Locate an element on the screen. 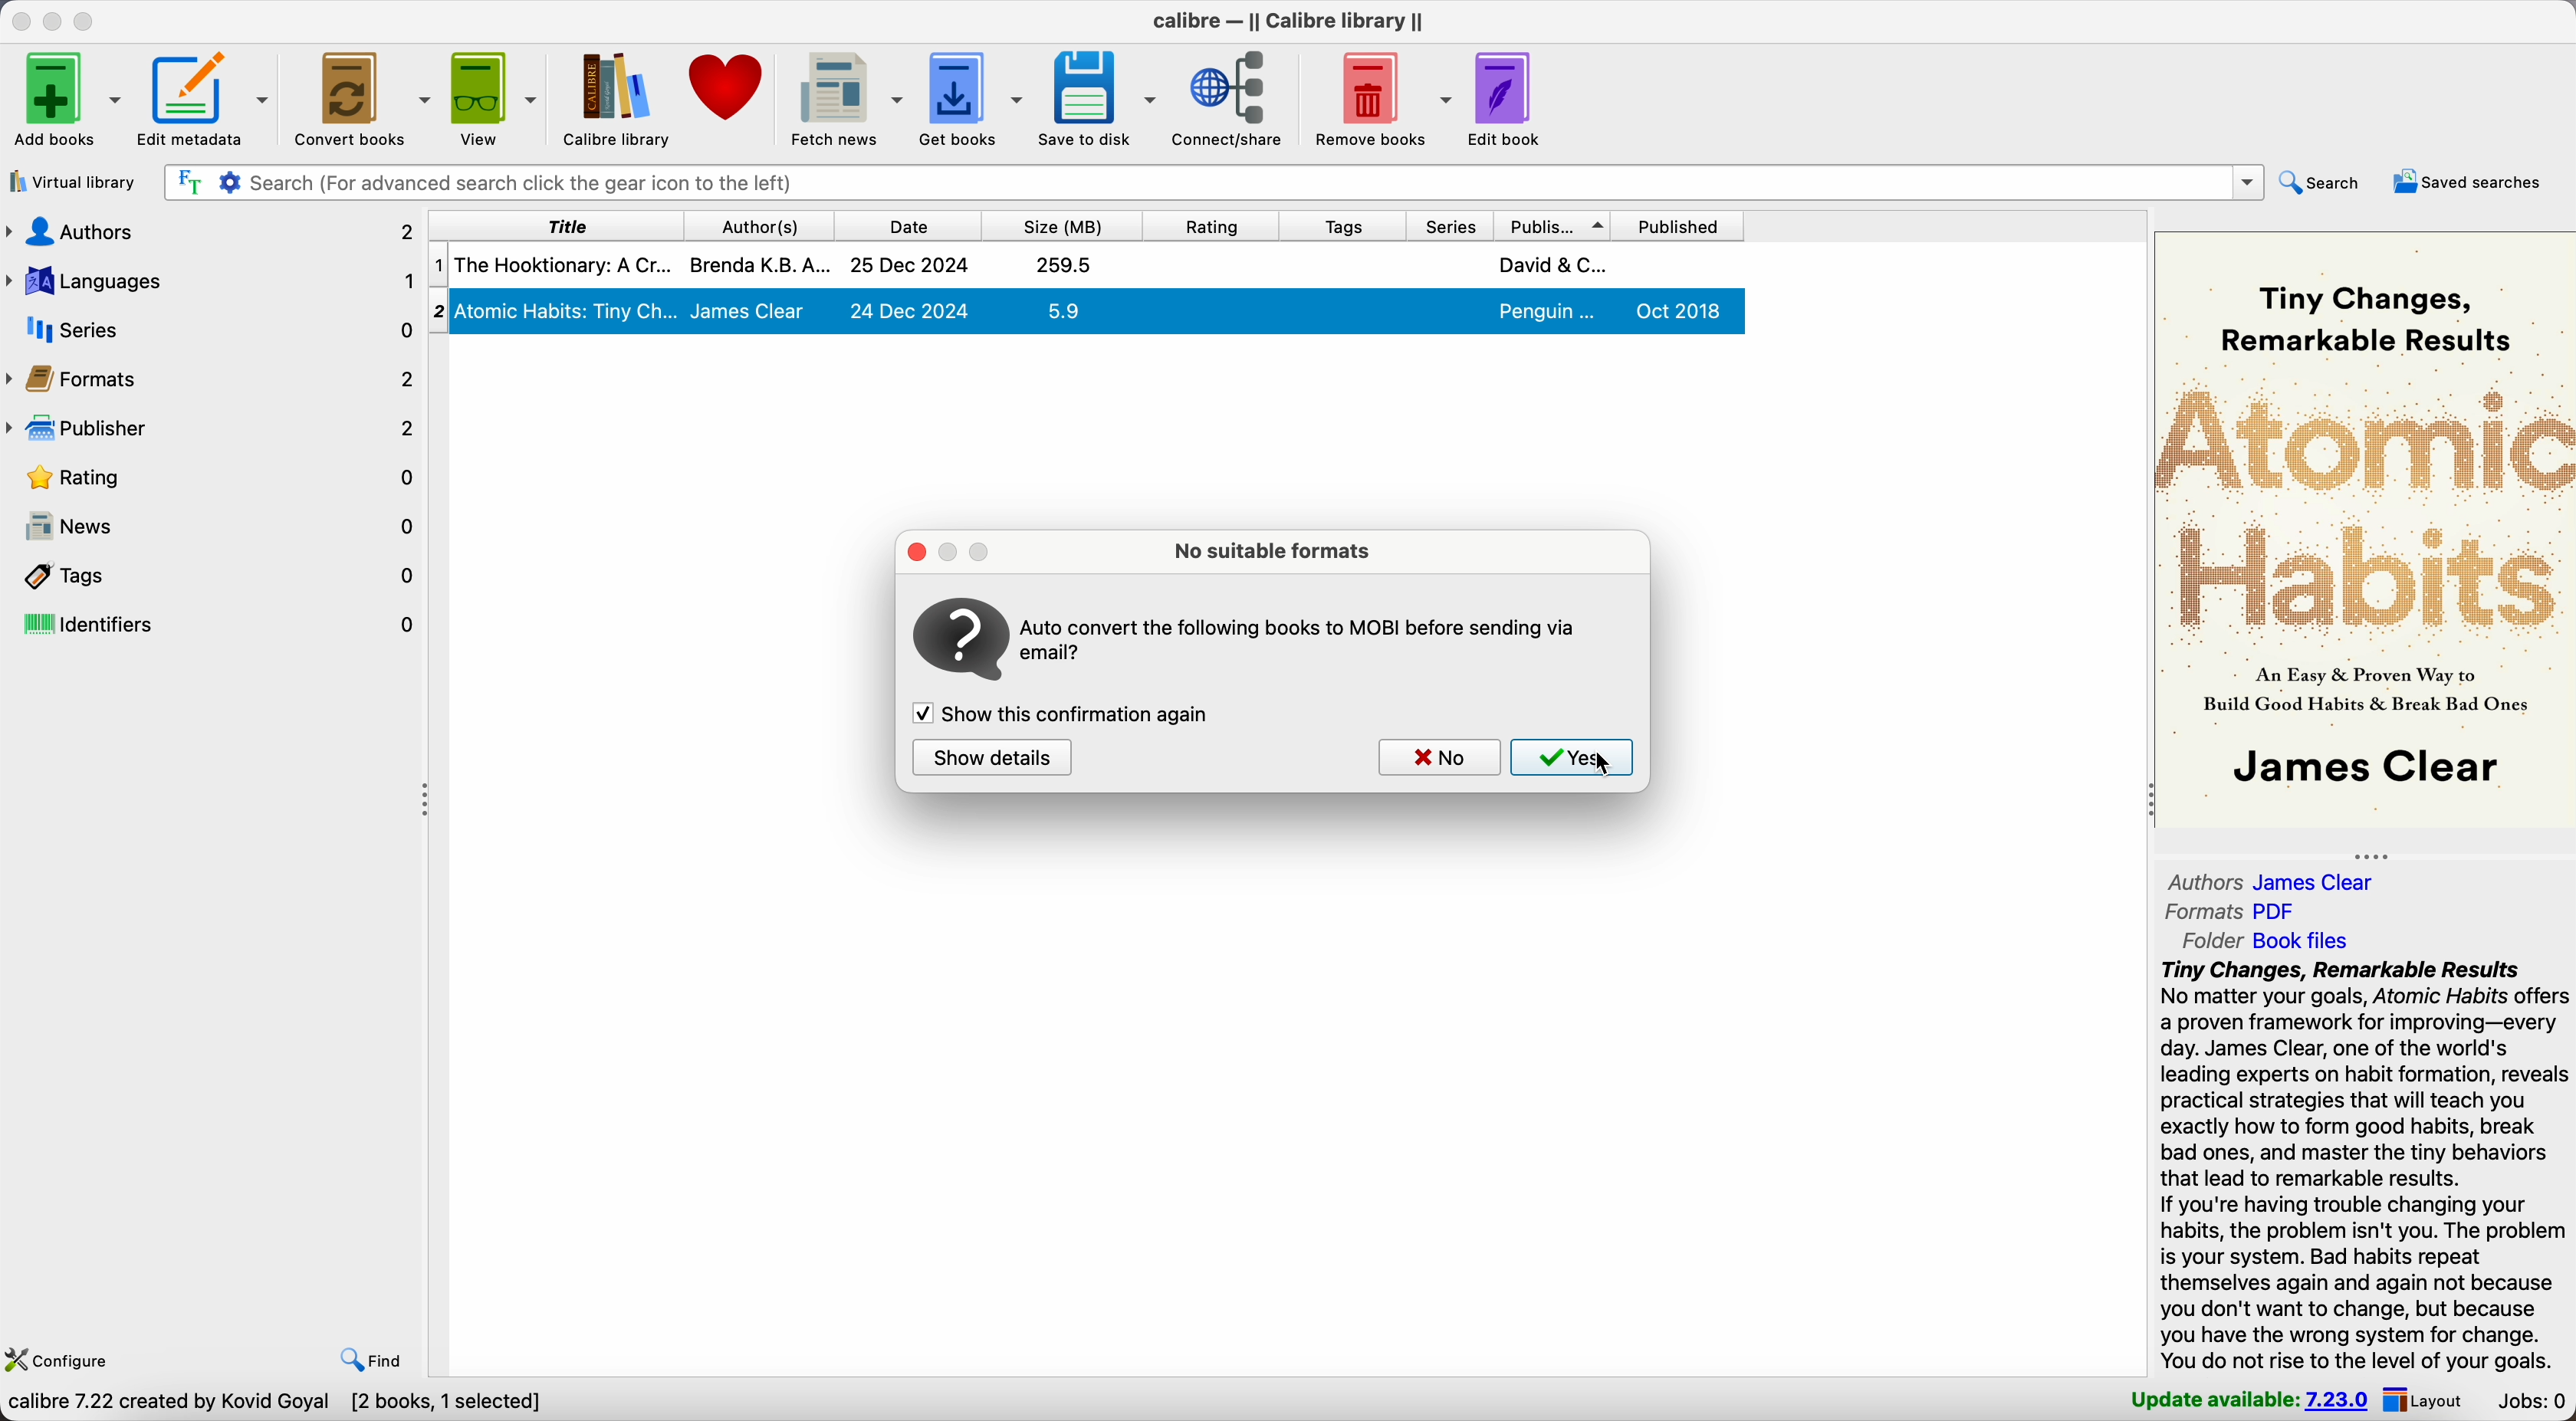  fetch news is located at coordinates (847, 98).